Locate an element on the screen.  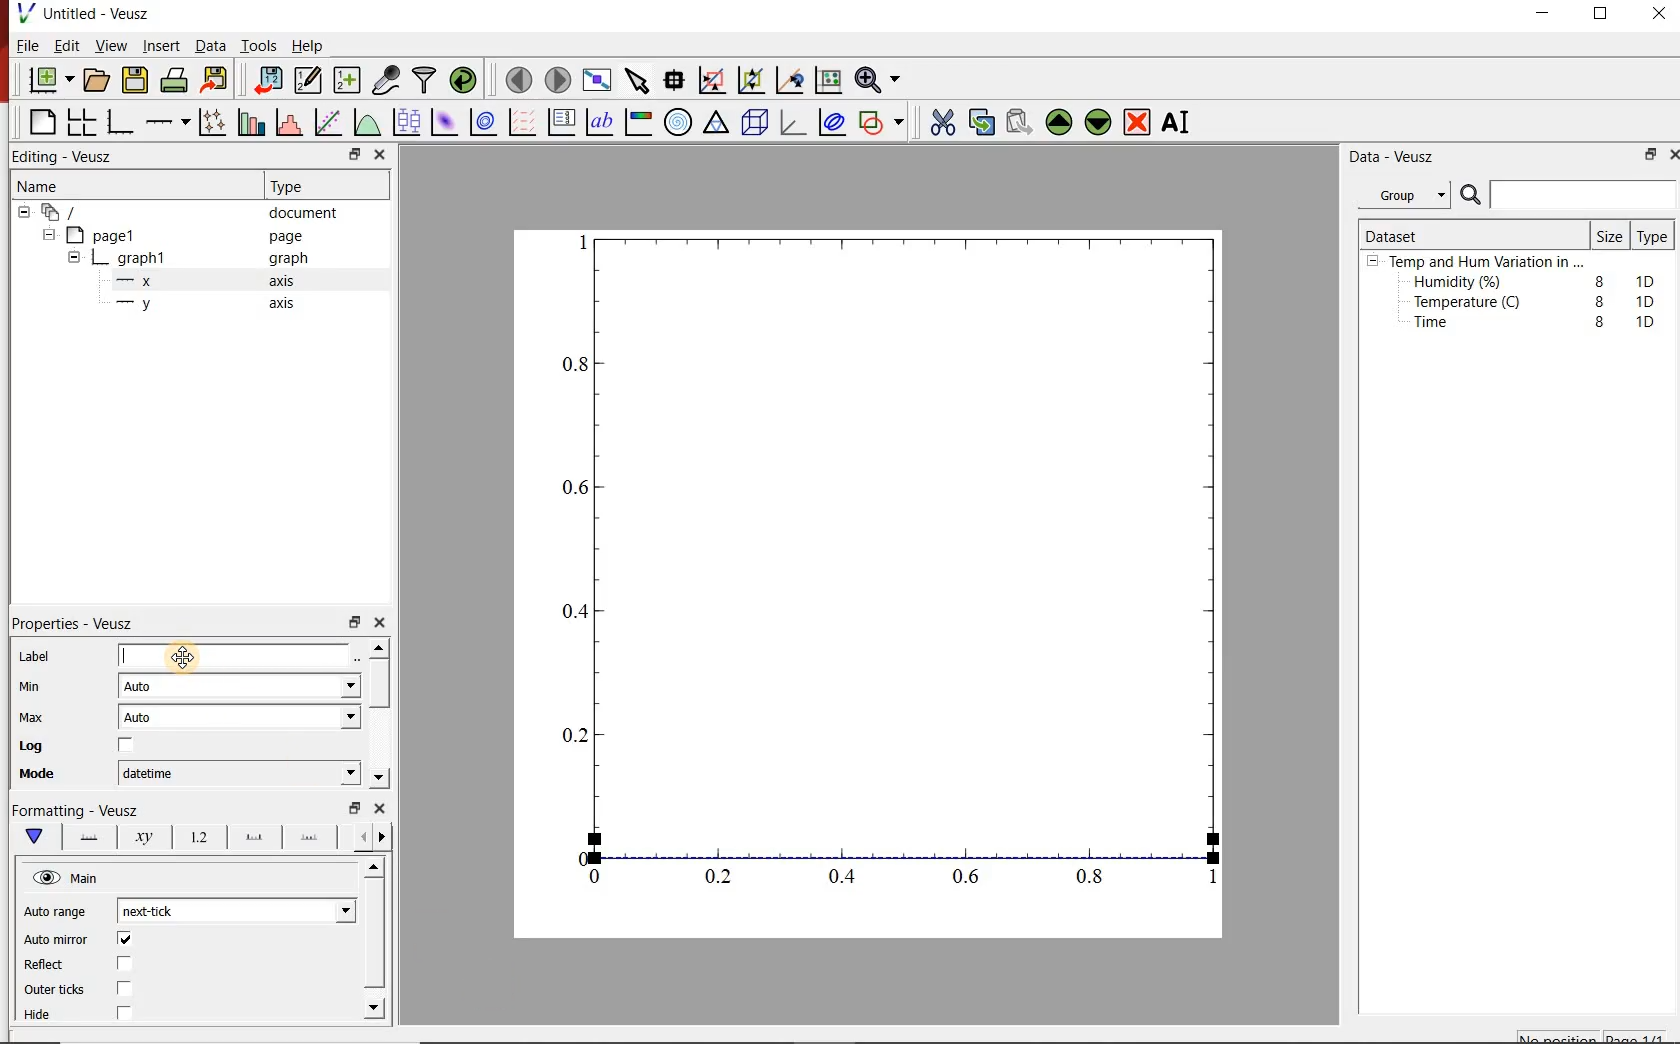
document is located at coordinates (310, 213).